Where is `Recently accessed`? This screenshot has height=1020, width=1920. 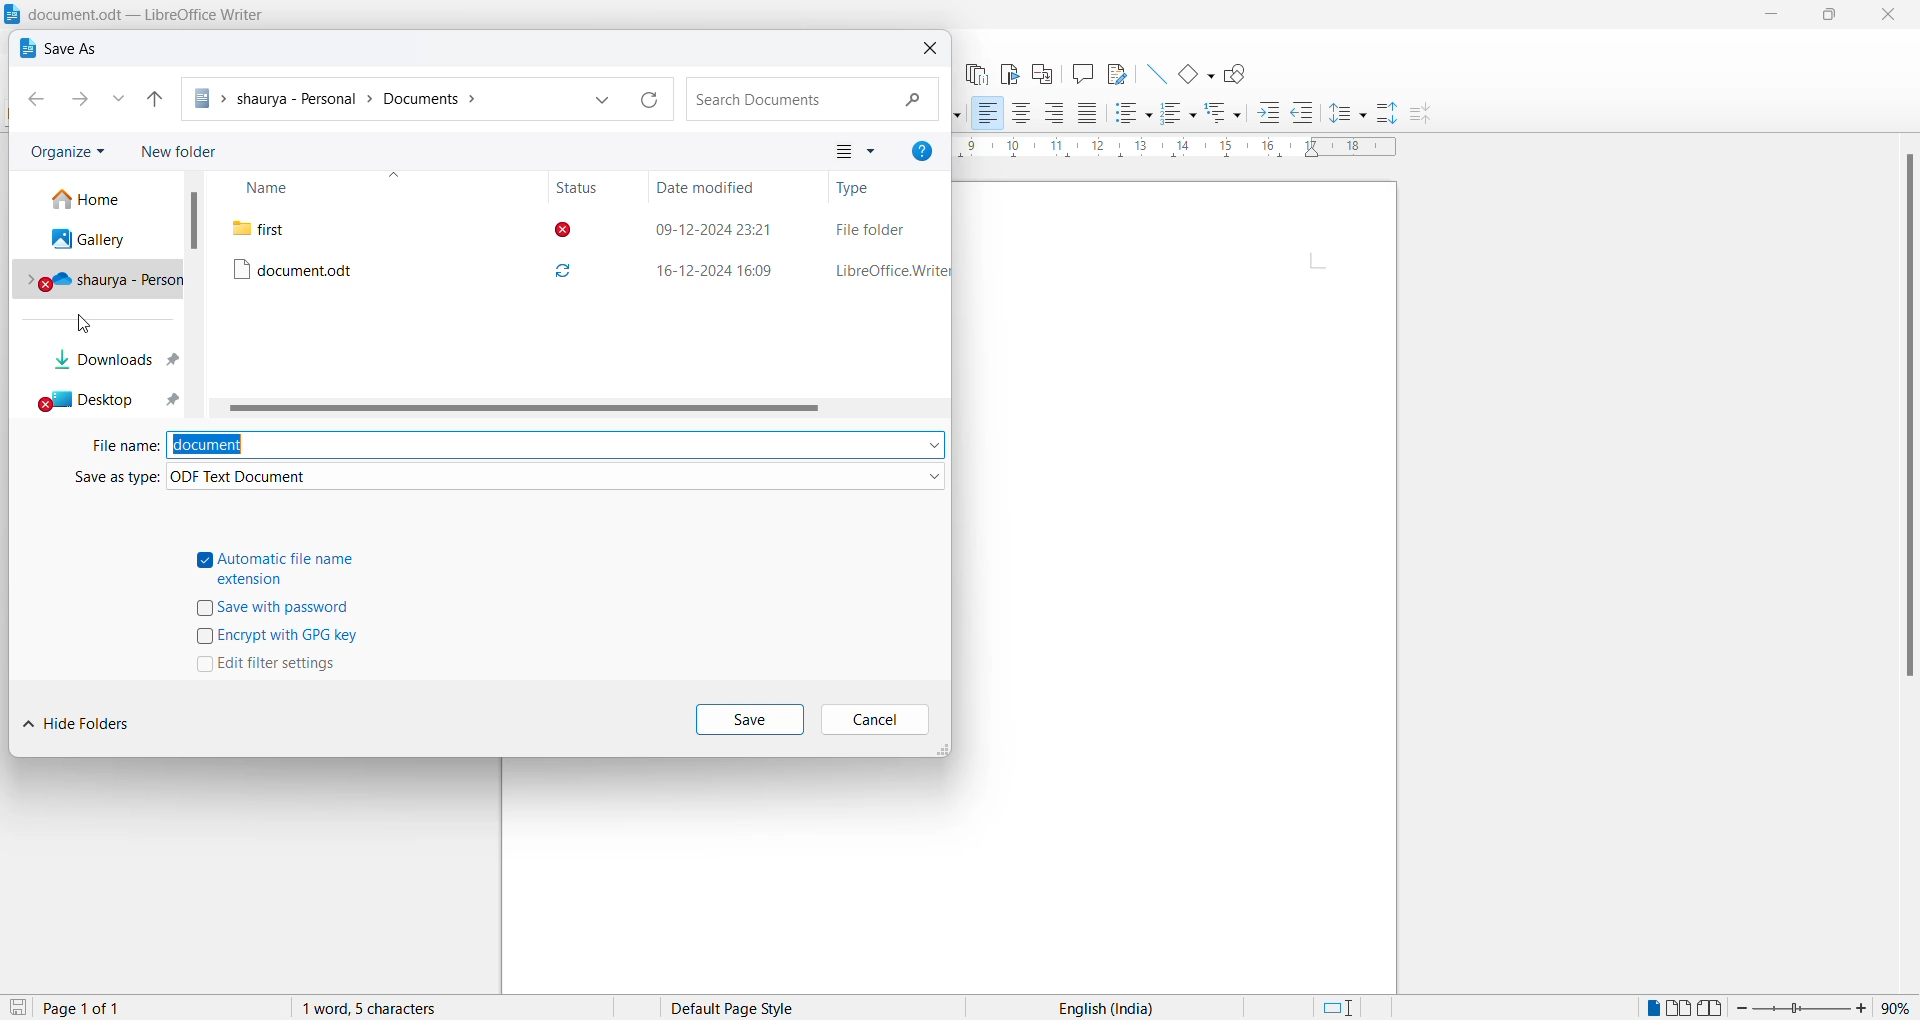 Recently accessed is located at coordinates (121, 101).